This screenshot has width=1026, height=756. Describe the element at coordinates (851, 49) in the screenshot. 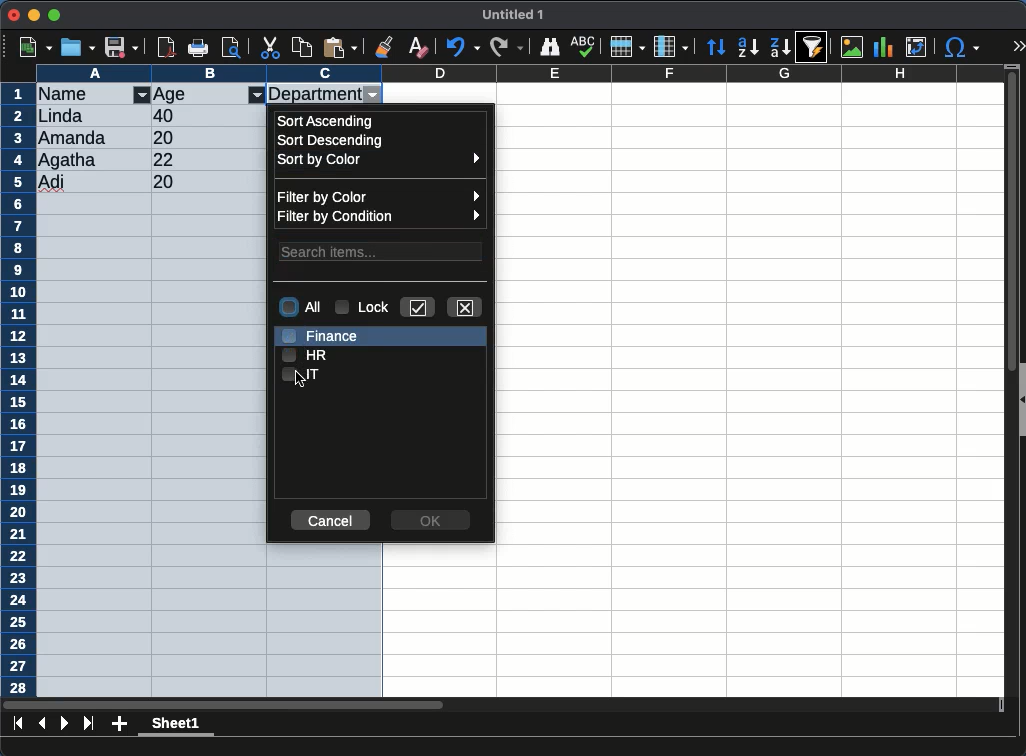

I see `image` at that location.